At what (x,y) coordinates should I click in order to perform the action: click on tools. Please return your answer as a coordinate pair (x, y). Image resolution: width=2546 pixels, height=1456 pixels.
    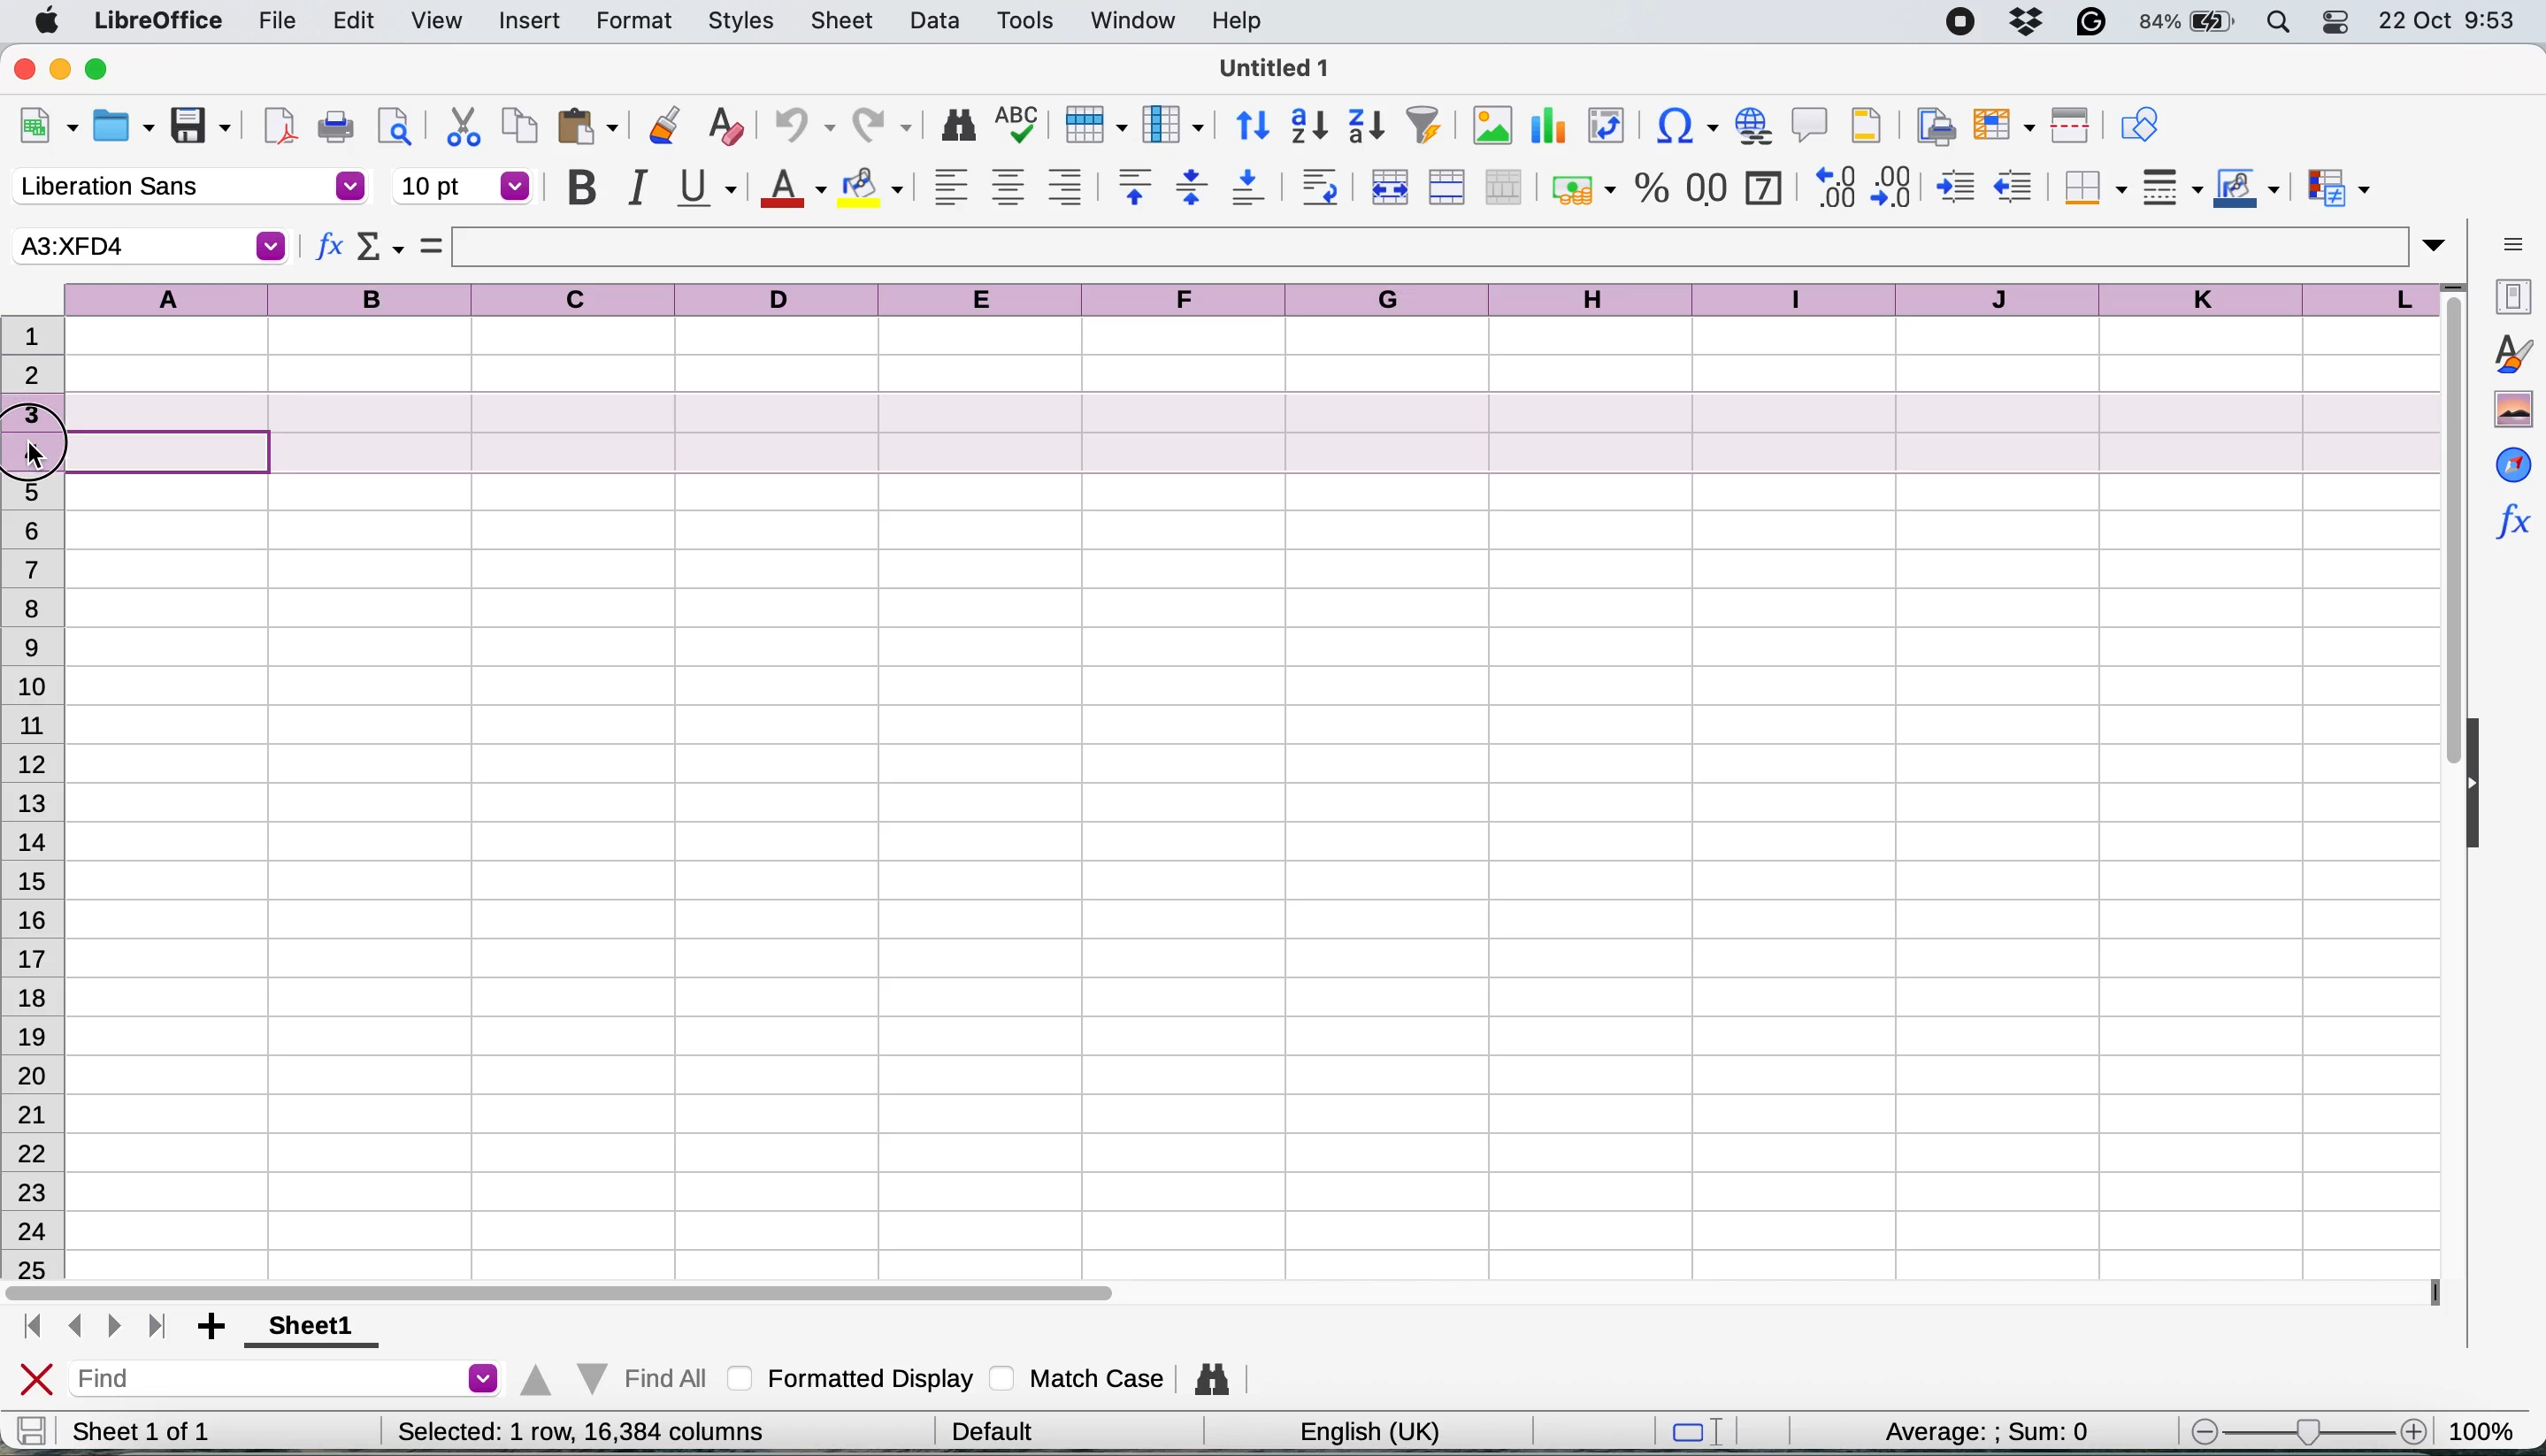
    Looking at the image, I should click on (1032, 20).